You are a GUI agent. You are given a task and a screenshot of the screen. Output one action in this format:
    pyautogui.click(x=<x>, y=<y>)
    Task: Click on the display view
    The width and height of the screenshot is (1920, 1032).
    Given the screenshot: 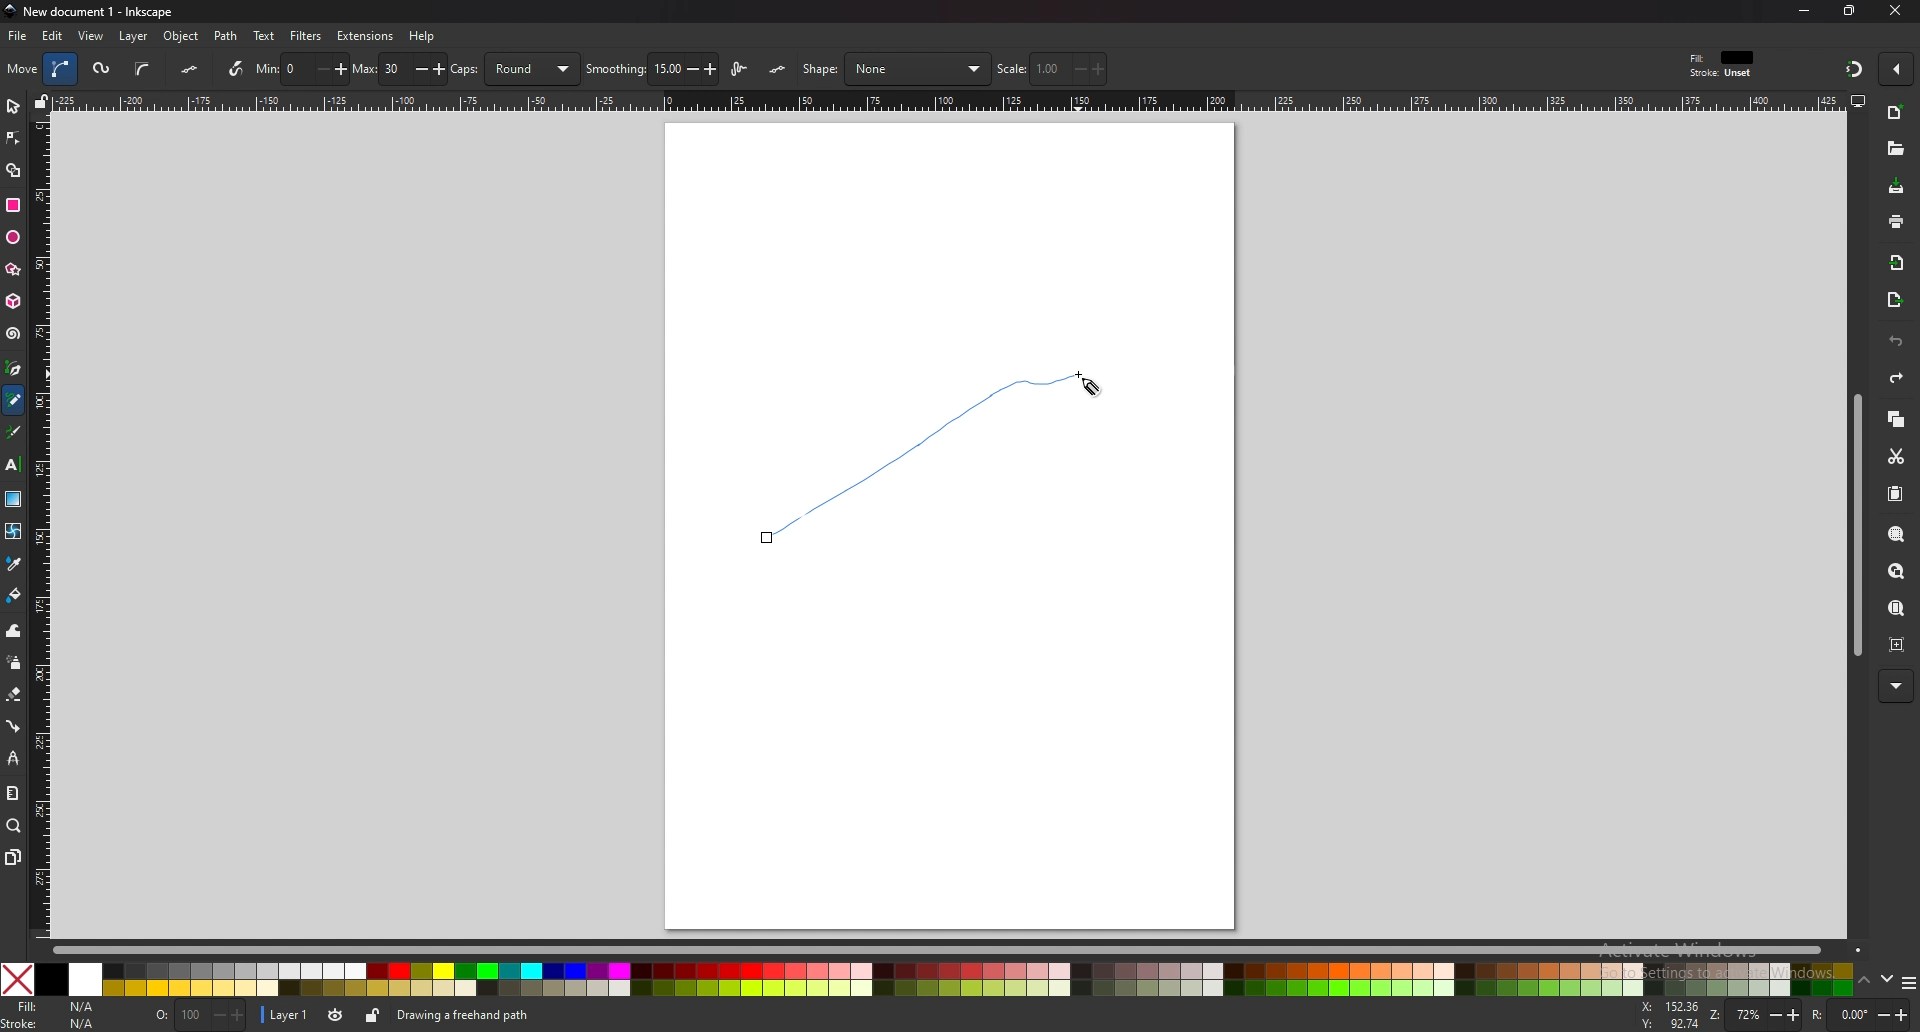 What is the action you would take?
    pyautogui.click(x=1858, y=101)
    